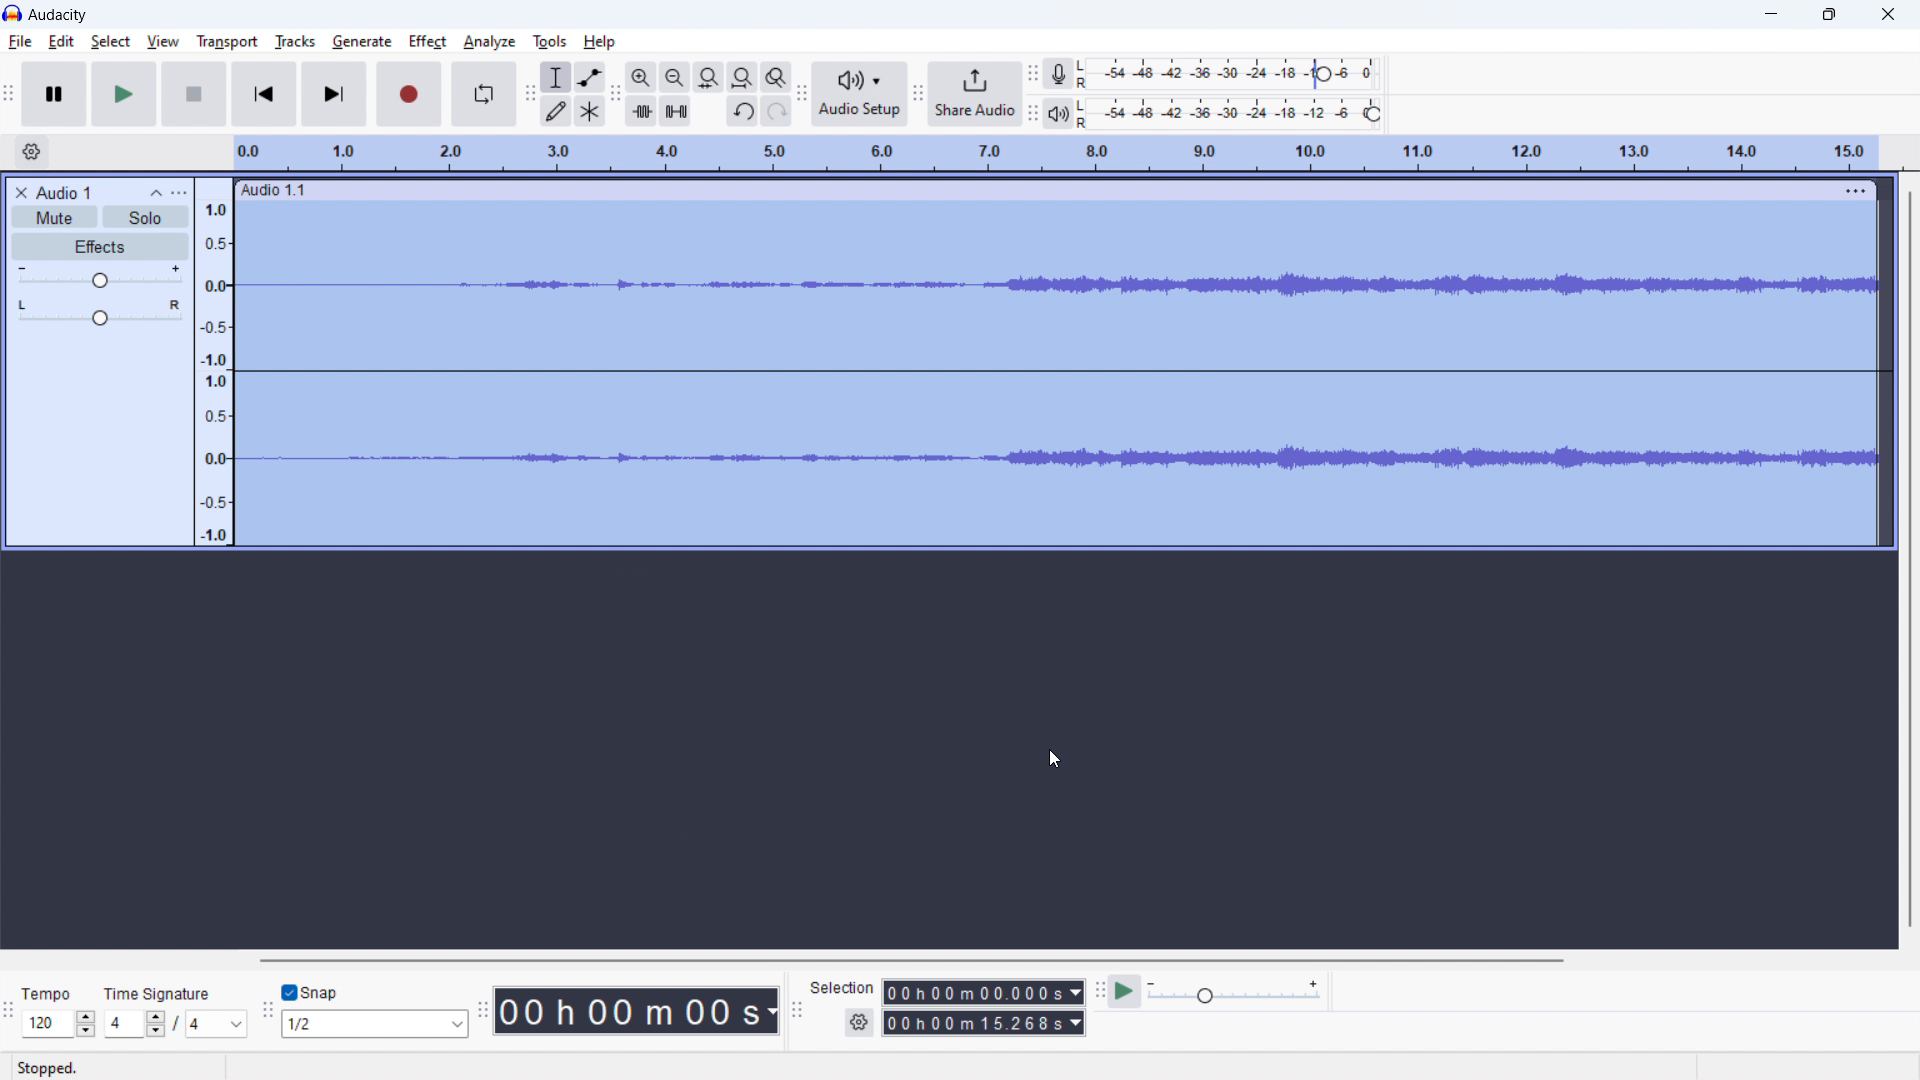 Image resolution: width=1920 pixels, height=1080 pixels. I want to click on close, so click(1888, 15).